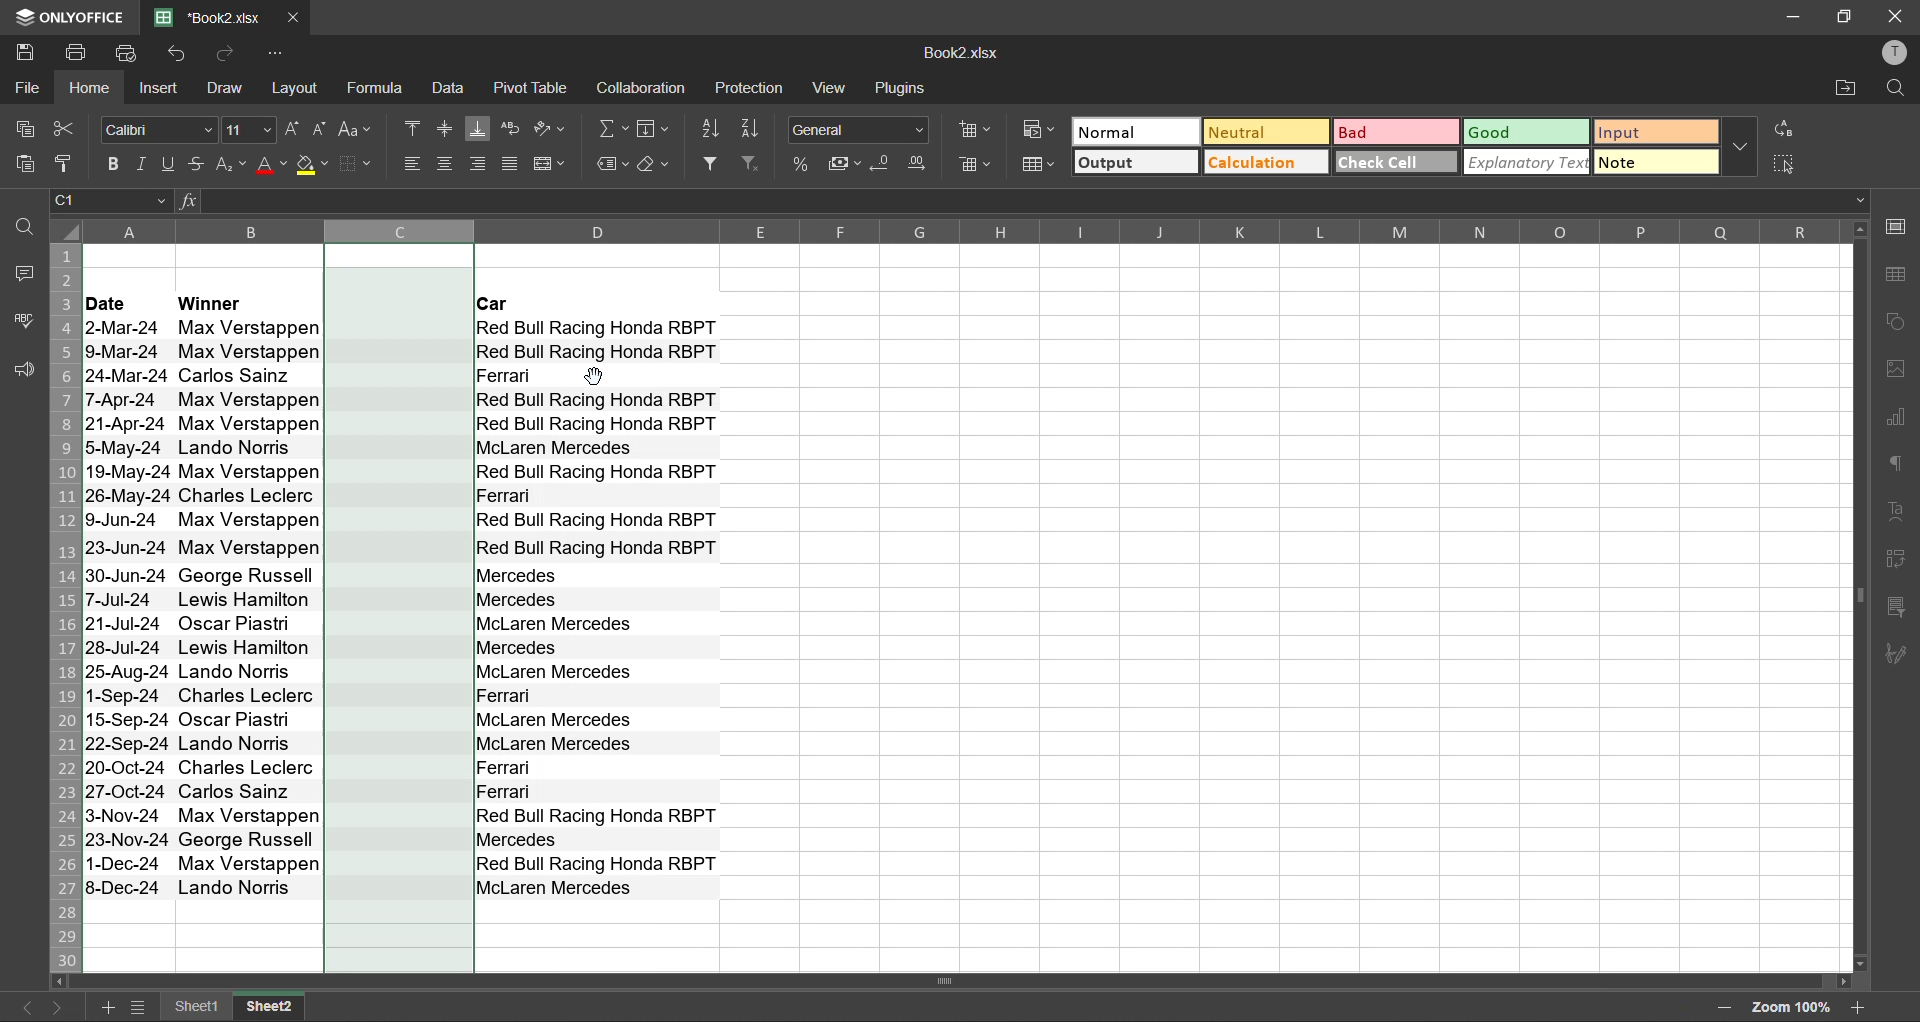 This screenshot has width=1920, height=1022. What do you see at coordinates (977, 130) in the screenshot?
I see `insert cells` at bounding box center [977, 130].